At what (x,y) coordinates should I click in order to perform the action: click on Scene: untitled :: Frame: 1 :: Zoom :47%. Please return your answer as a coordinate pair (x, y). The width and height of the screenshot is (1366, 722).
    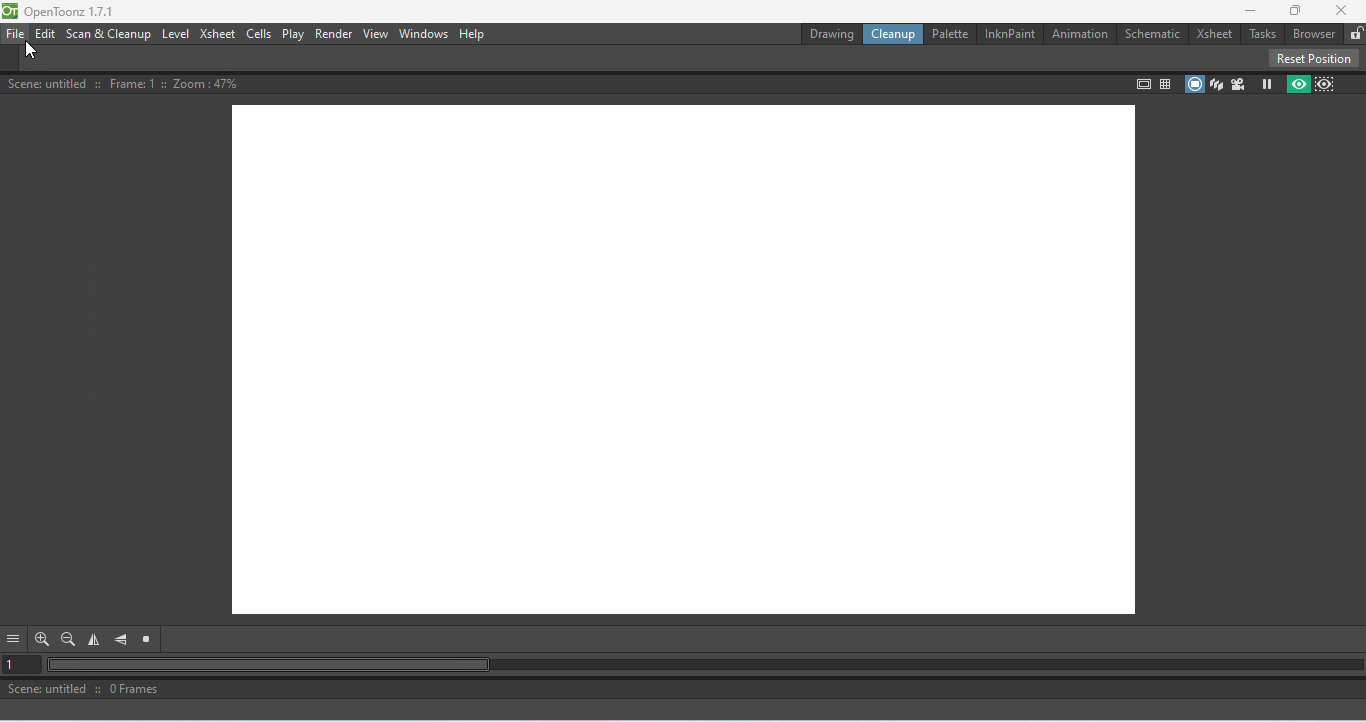
    Looking at the image, I should click on (126, 84).